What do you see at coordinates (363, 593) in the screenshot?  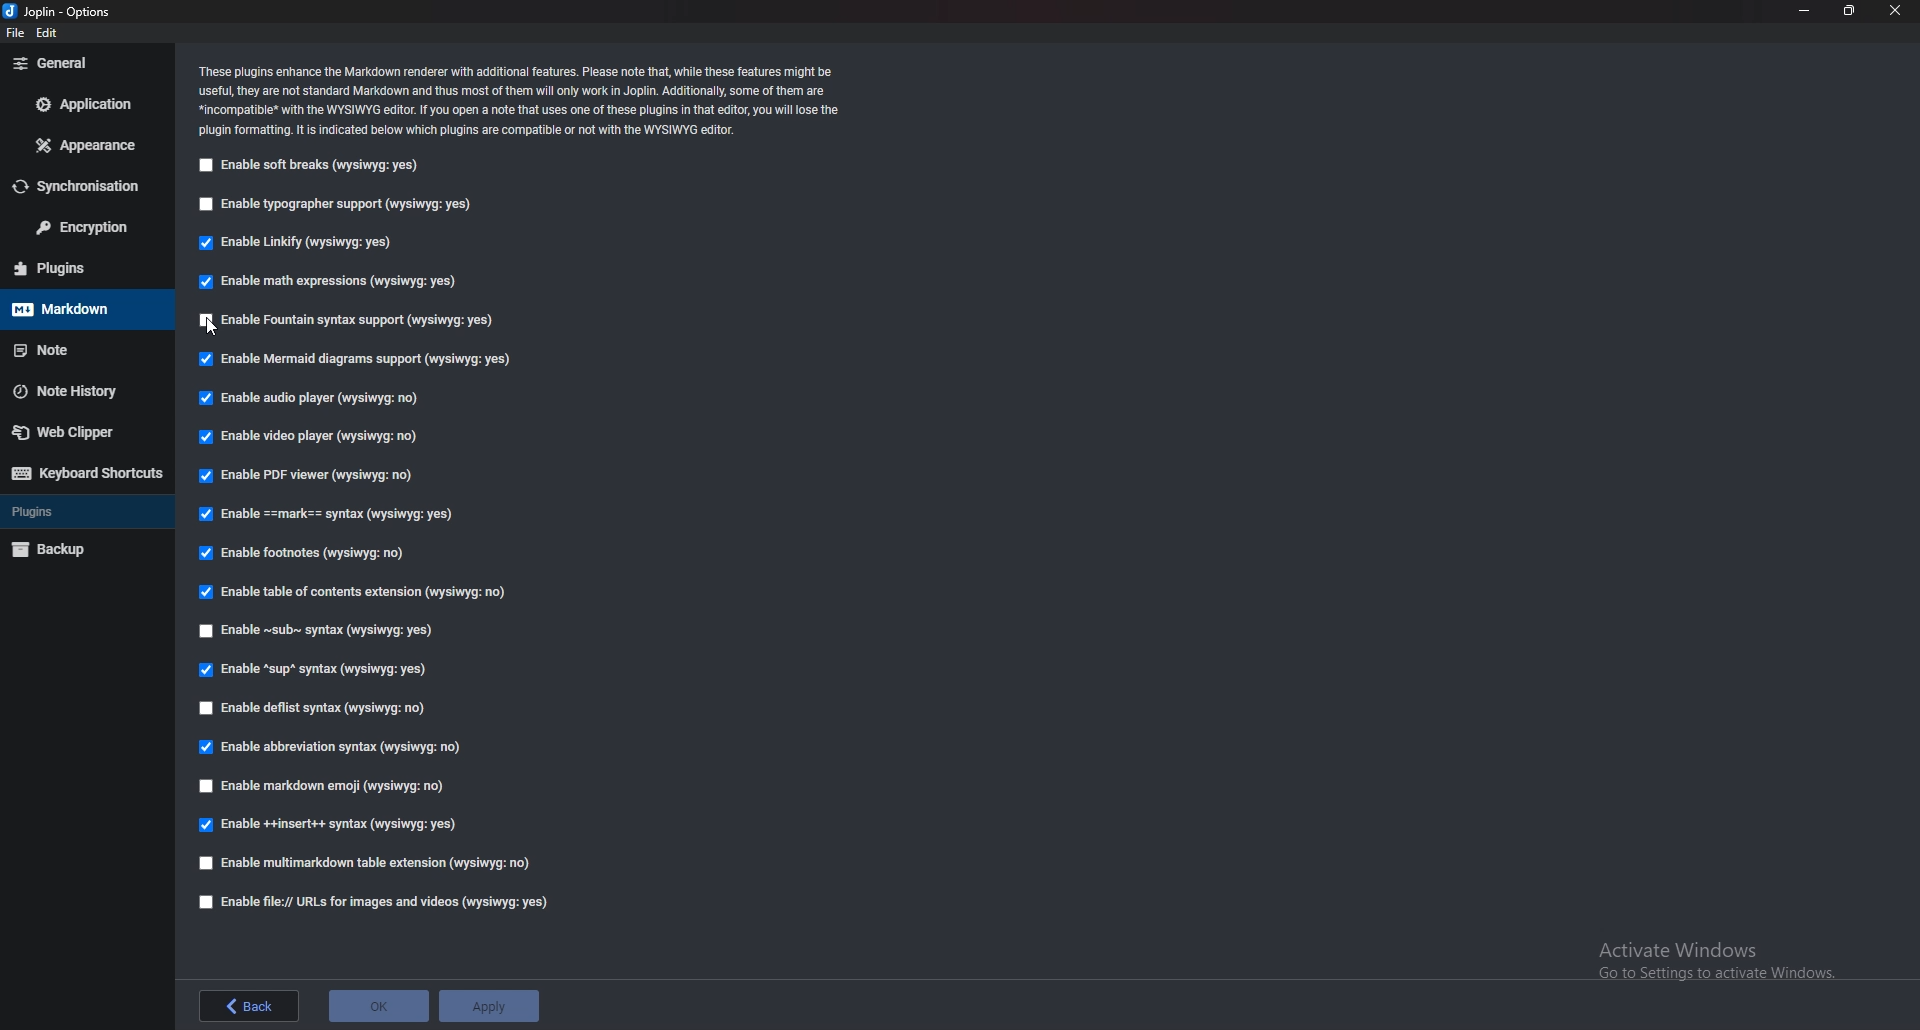 I see `Enable table of contents` at bounding box center [363, 593].